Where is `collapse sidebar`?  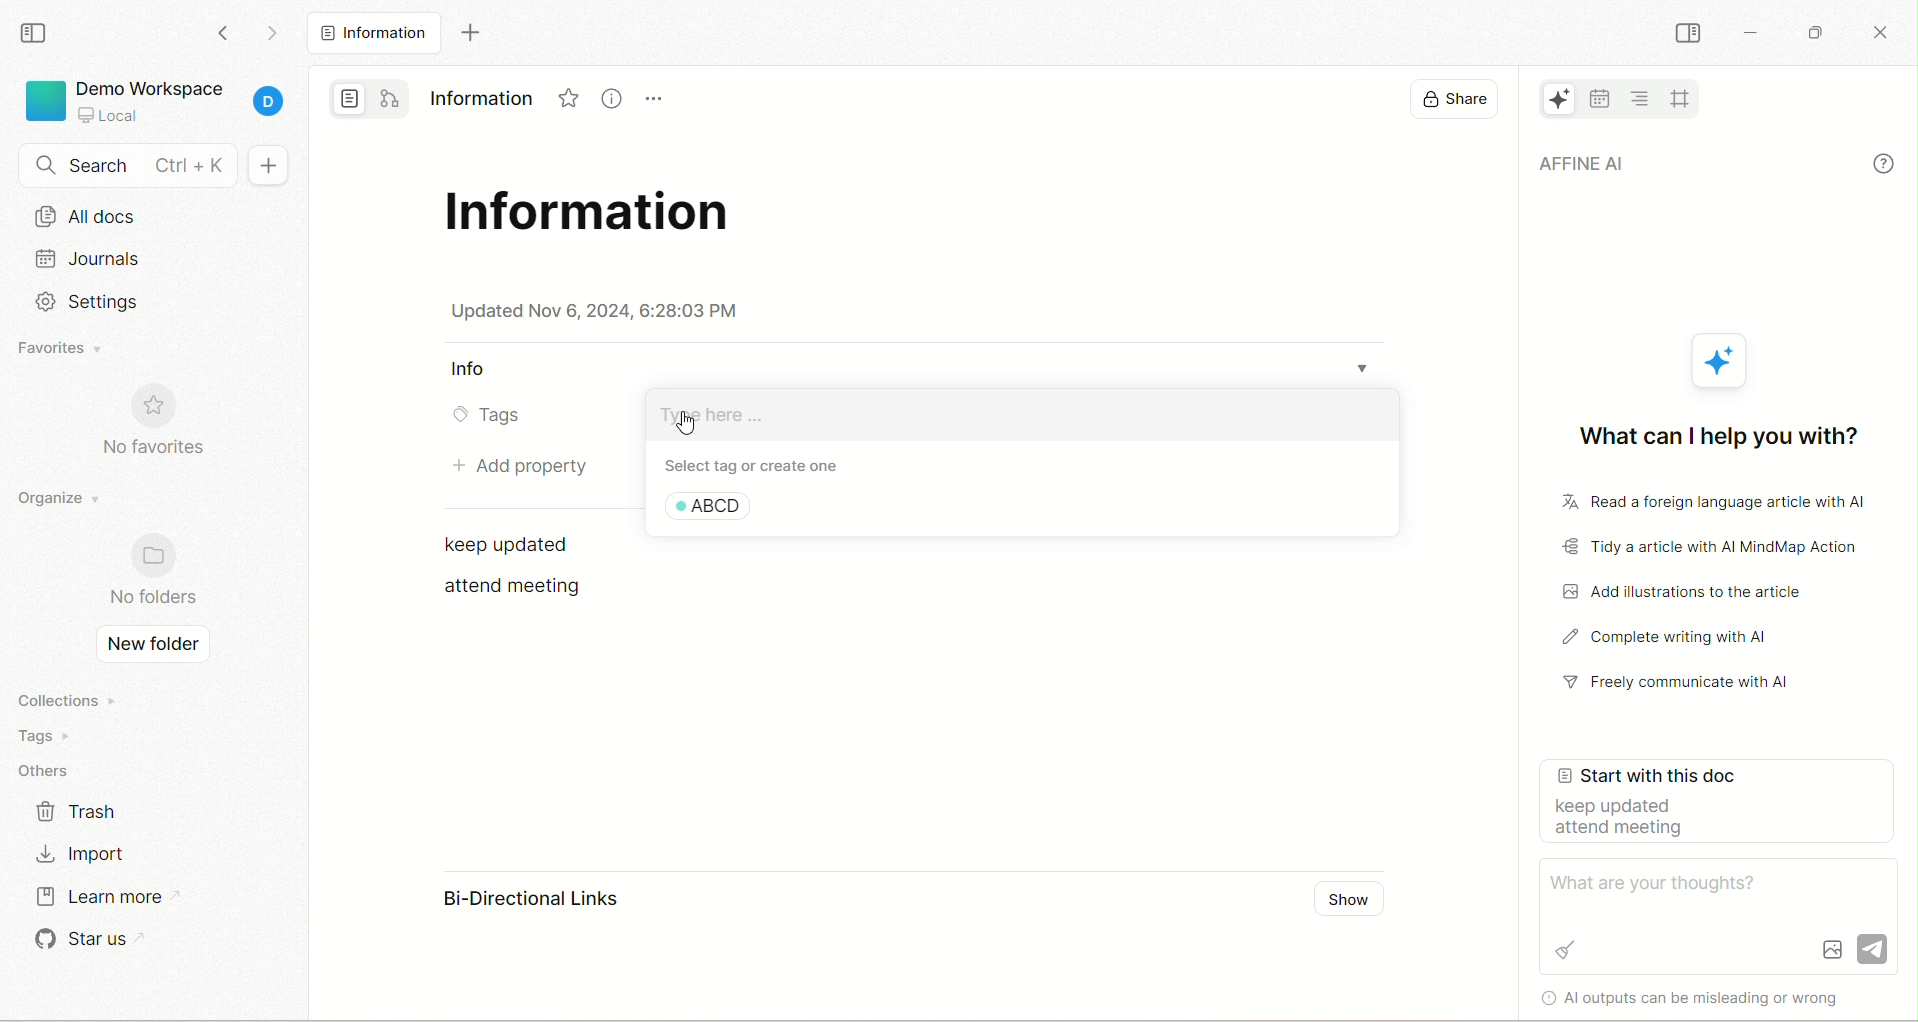
collapse sidebar is located at coordinates (34, 34).